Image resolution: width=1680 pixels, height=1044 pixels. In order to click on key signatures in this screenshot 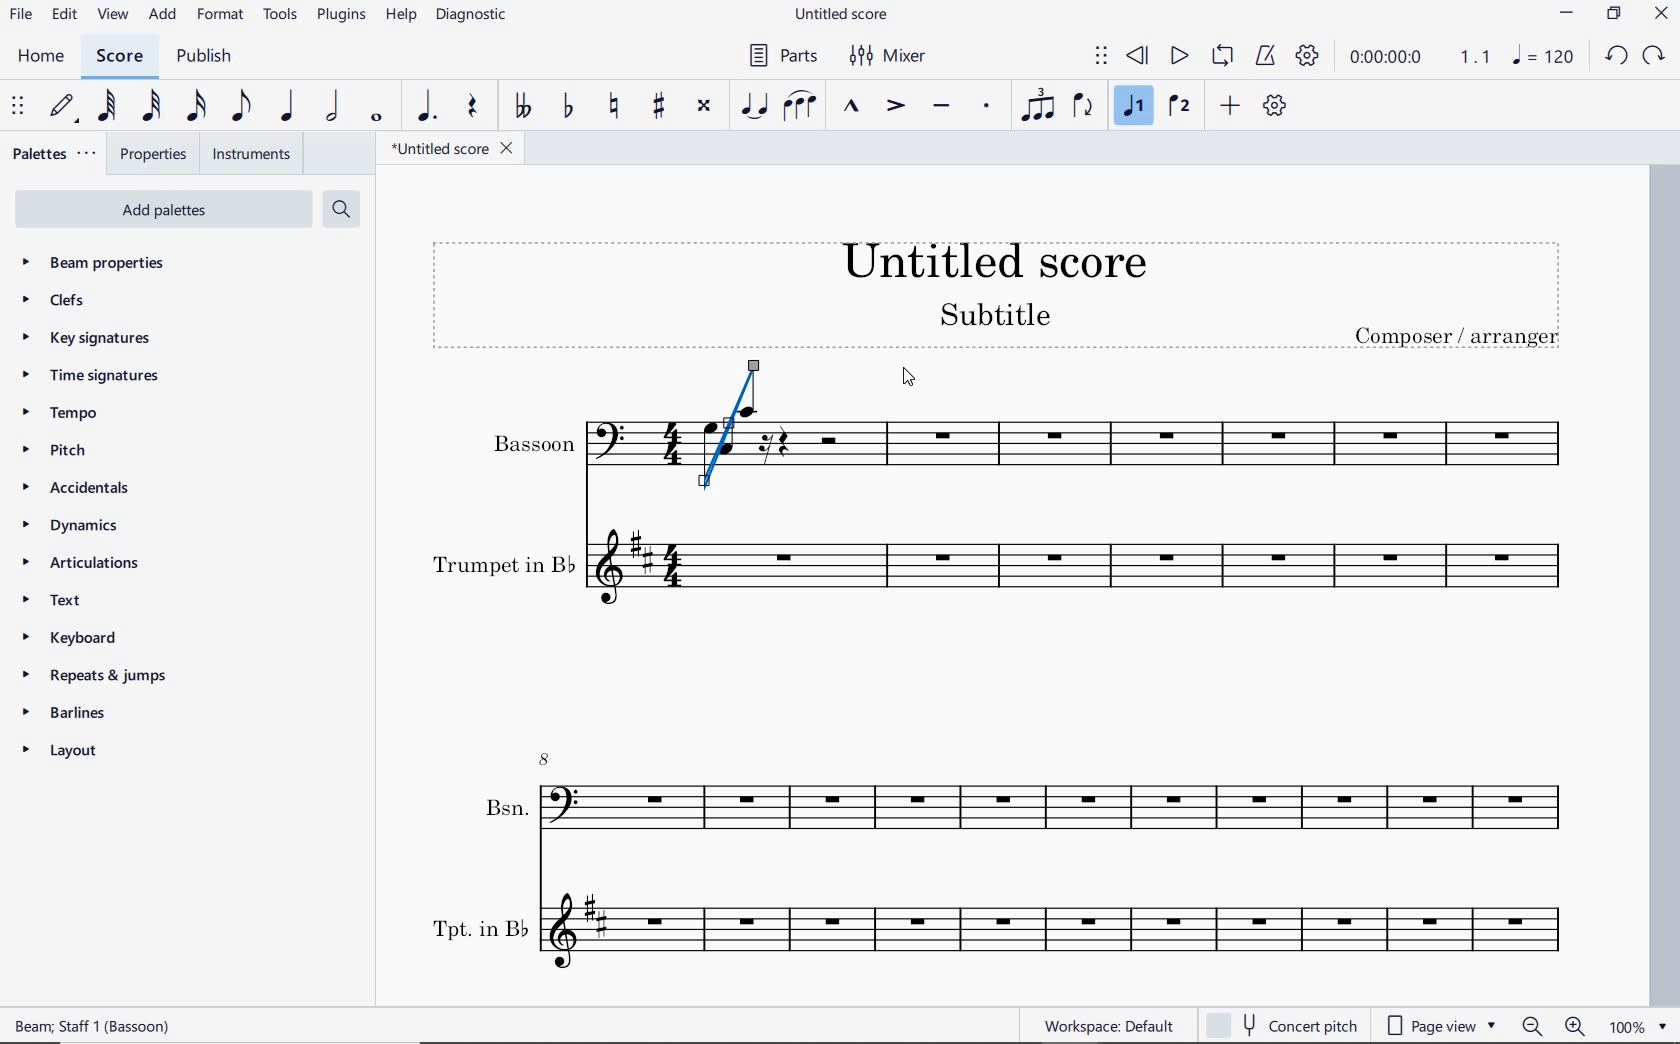, I will do `click(82, 339)`.